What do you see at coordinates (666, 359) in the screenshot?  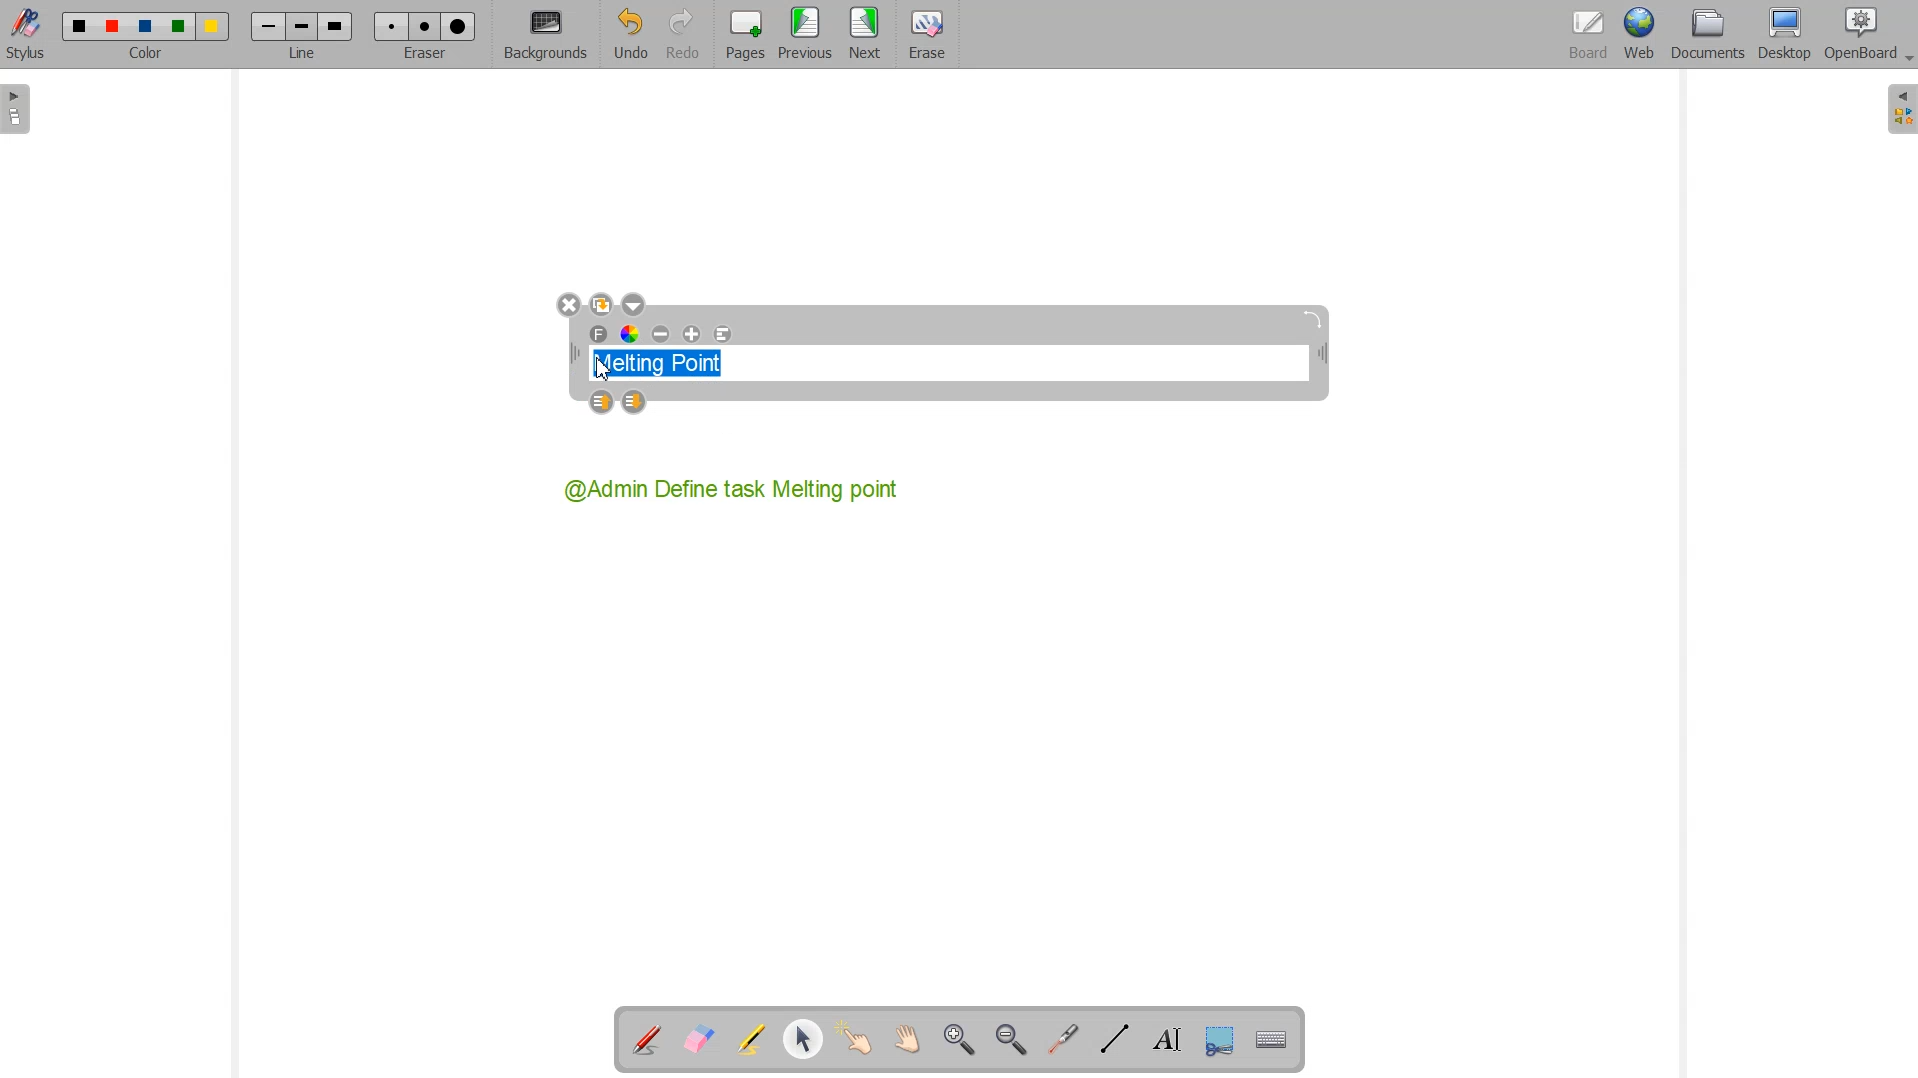 I see `Melting Point` at bounding box center [666, 359].